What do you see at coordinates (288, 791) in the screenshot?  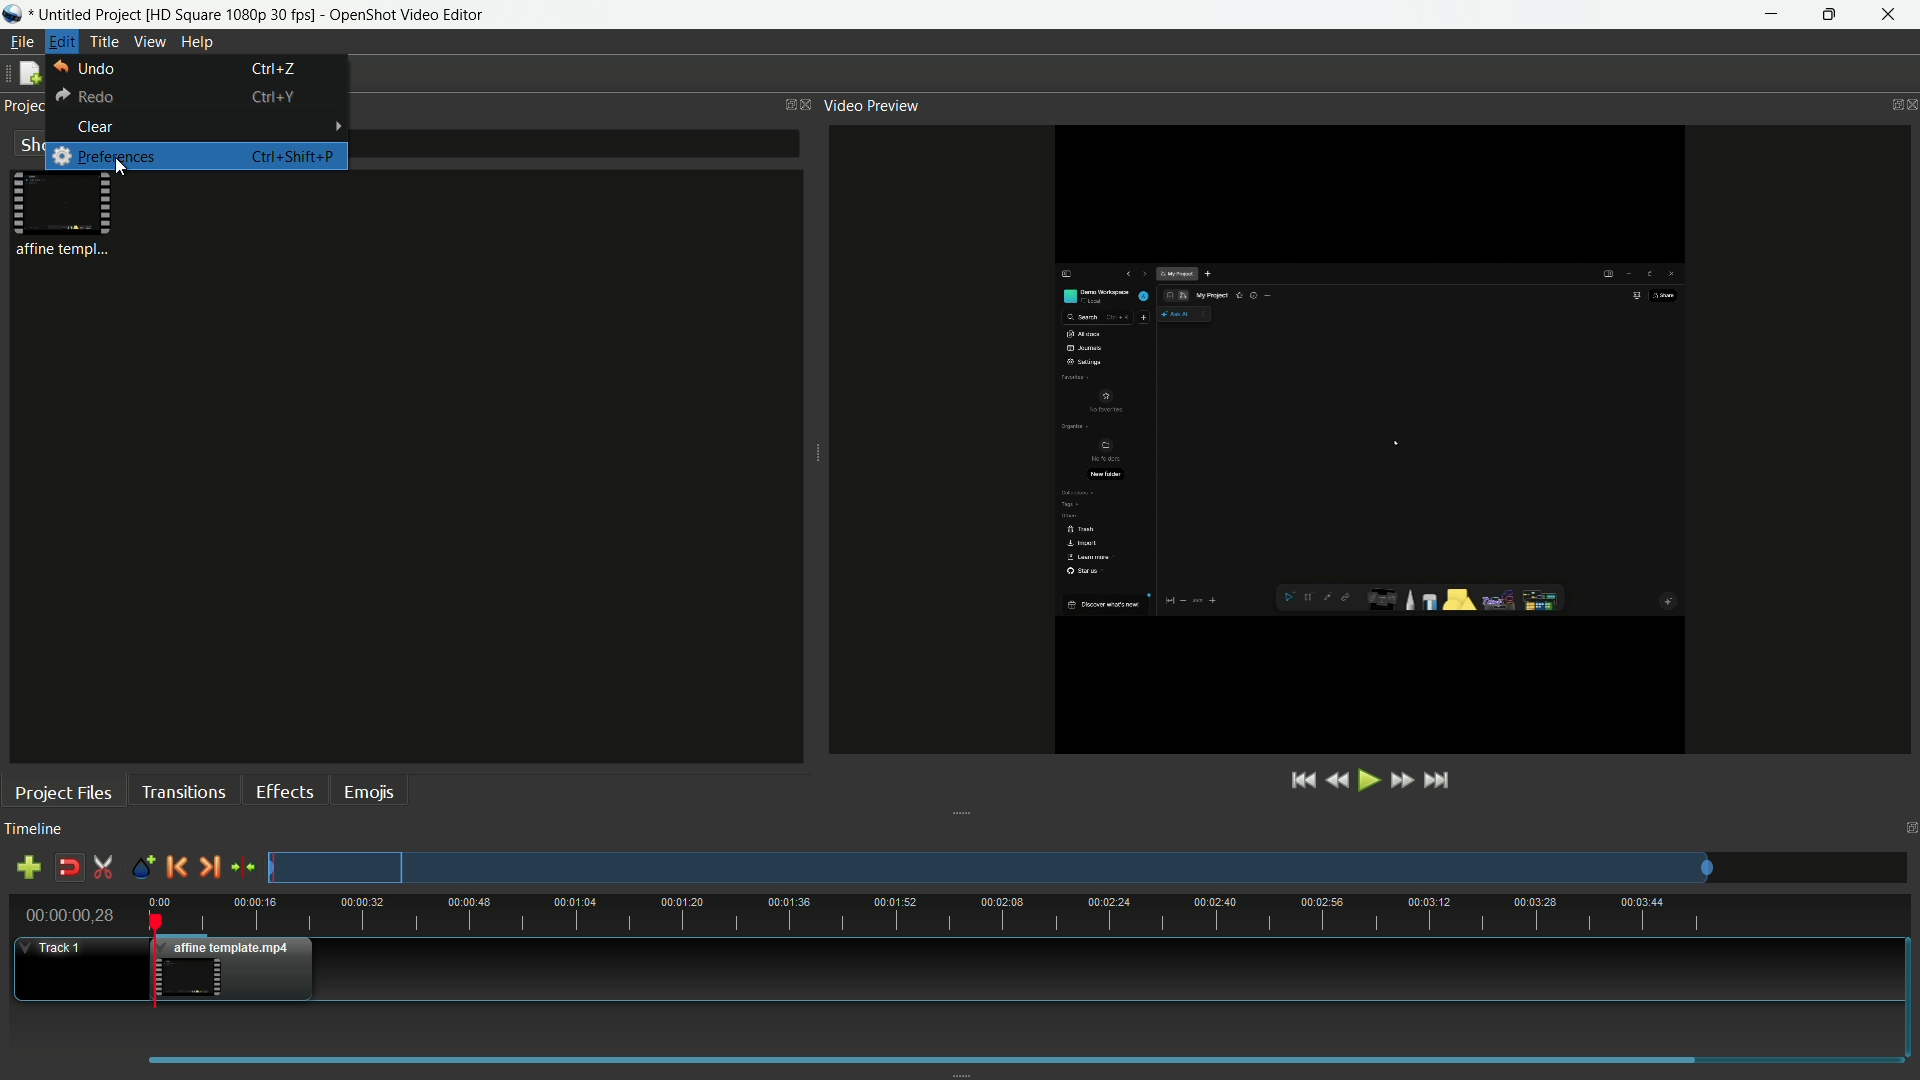 I see `effects` at bounding box center [288, 791].